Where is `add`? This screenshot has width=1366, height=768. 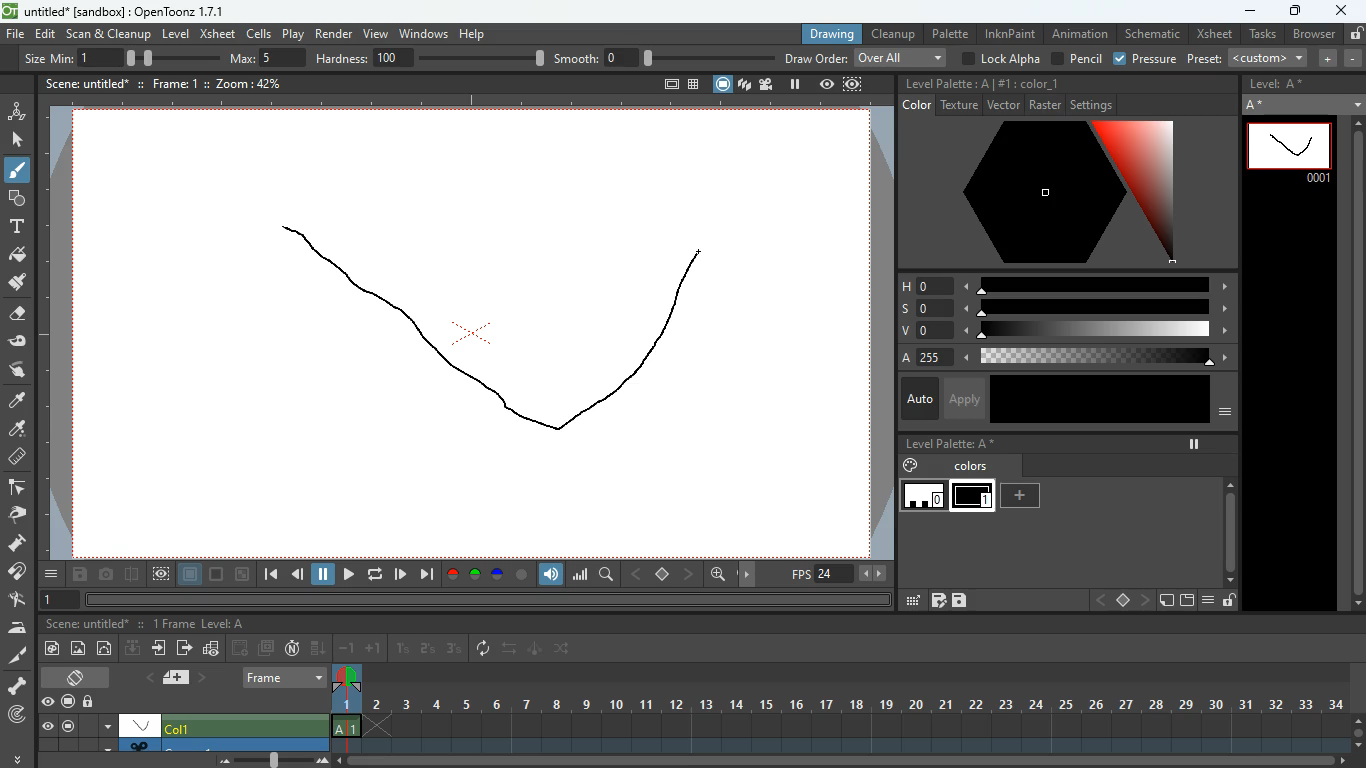 add is located at coordinates (1023, 496).